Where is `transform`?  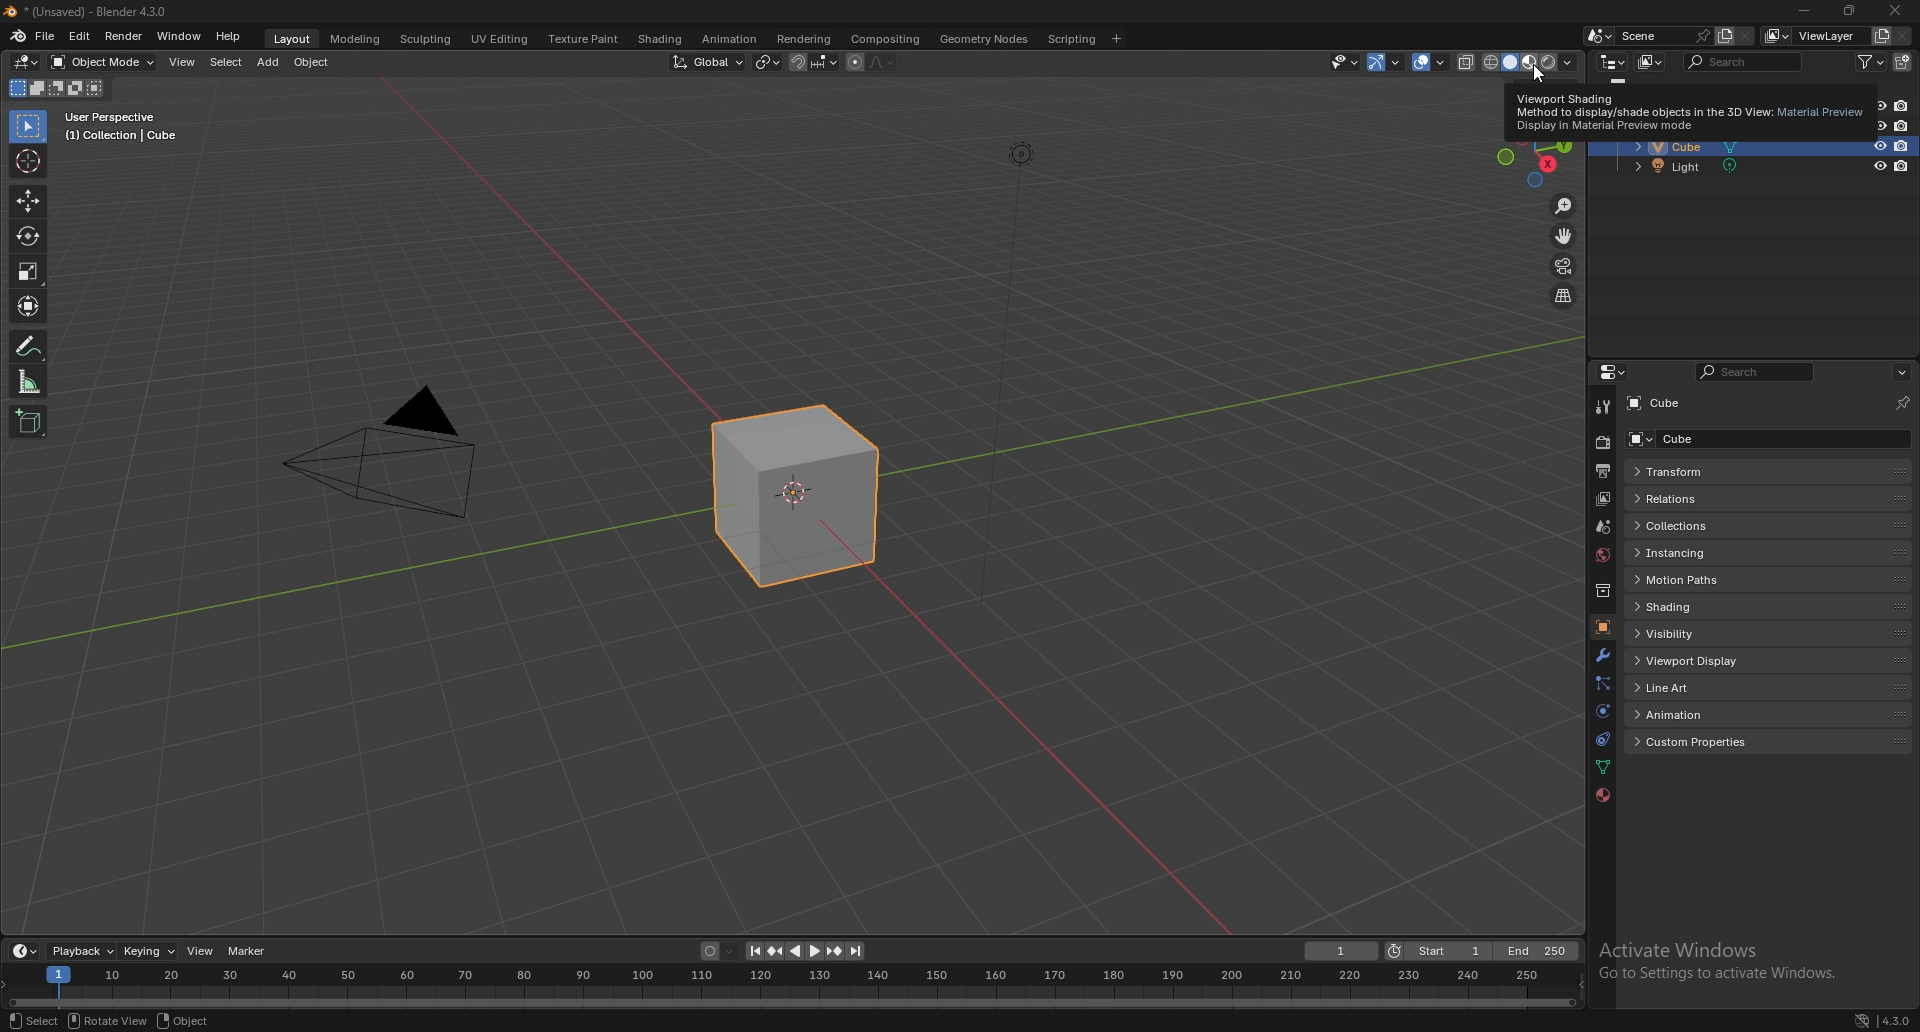 transform is located at coordinates (28, 305).